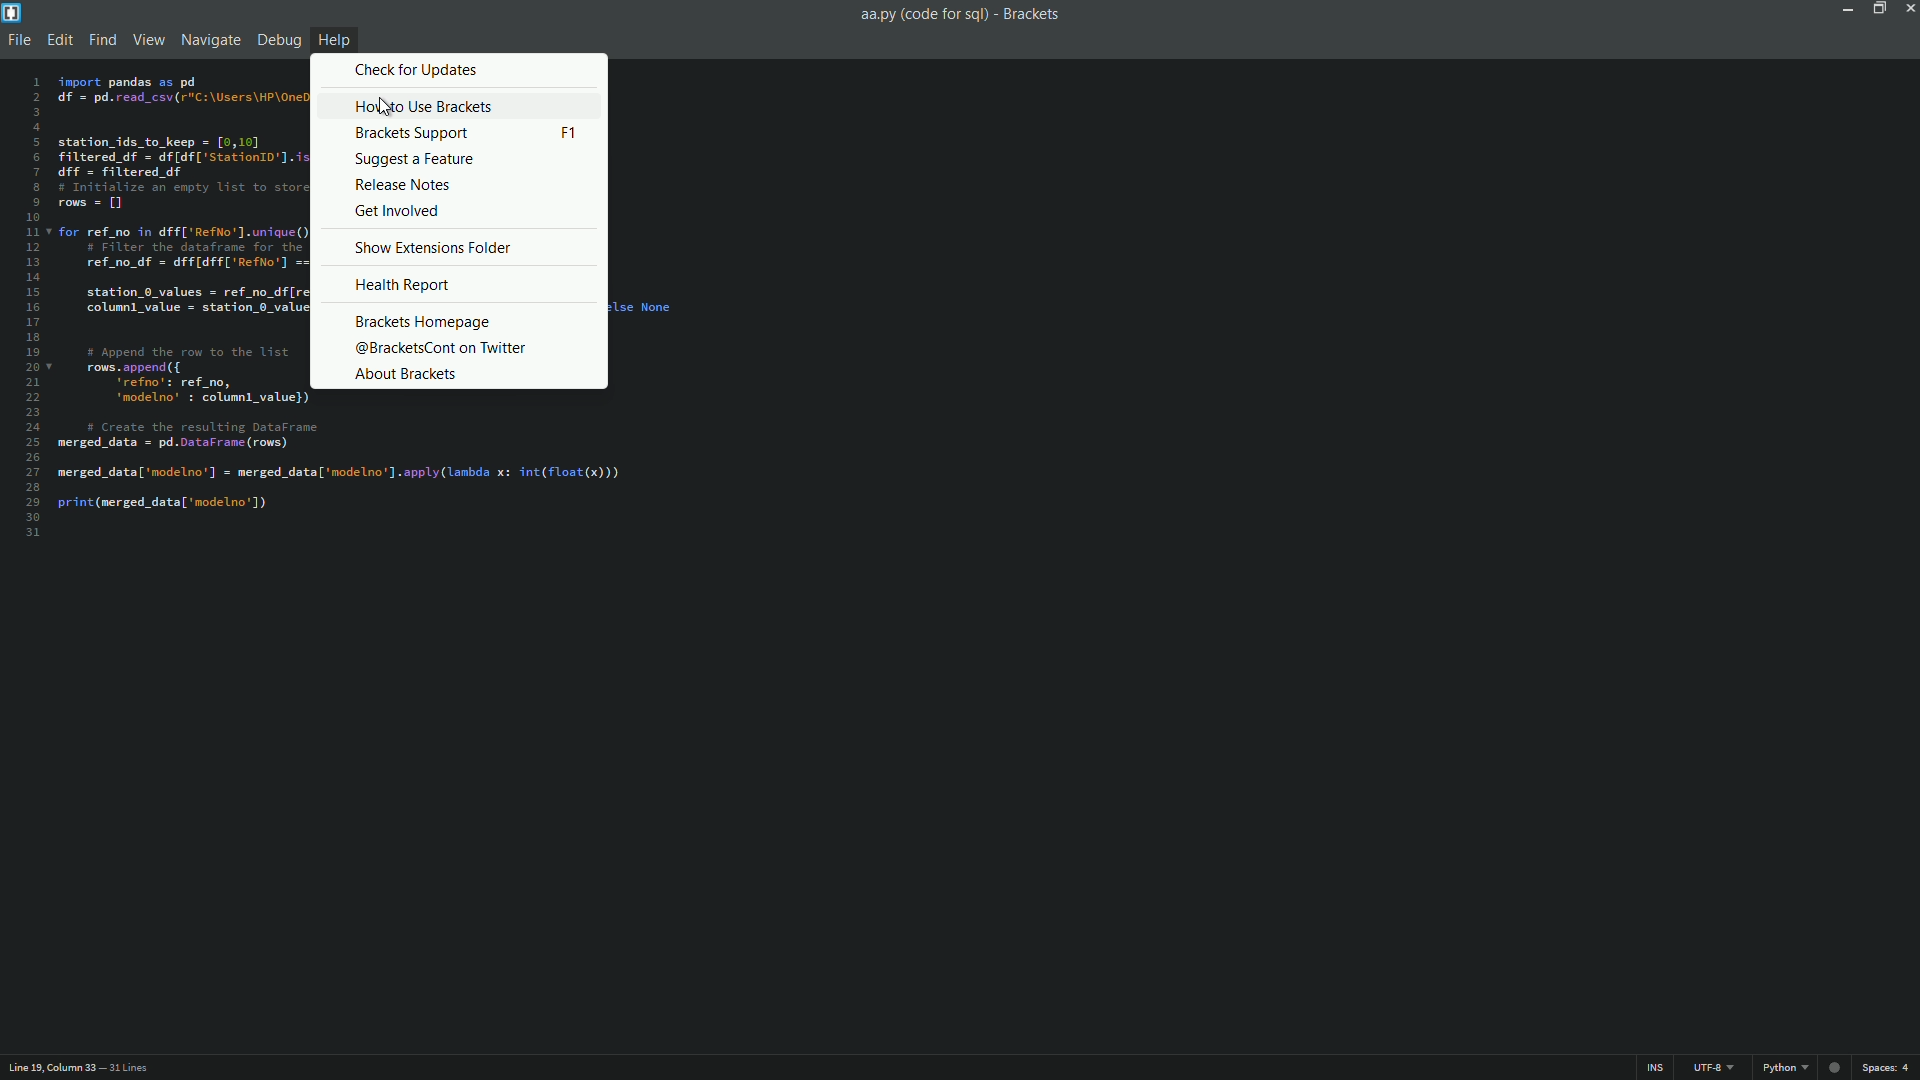 The height and width of the screenshot is (1080, 1920). Describe the element at coordinates (334, 39) in the screenshot. I see `help menu` at that location.